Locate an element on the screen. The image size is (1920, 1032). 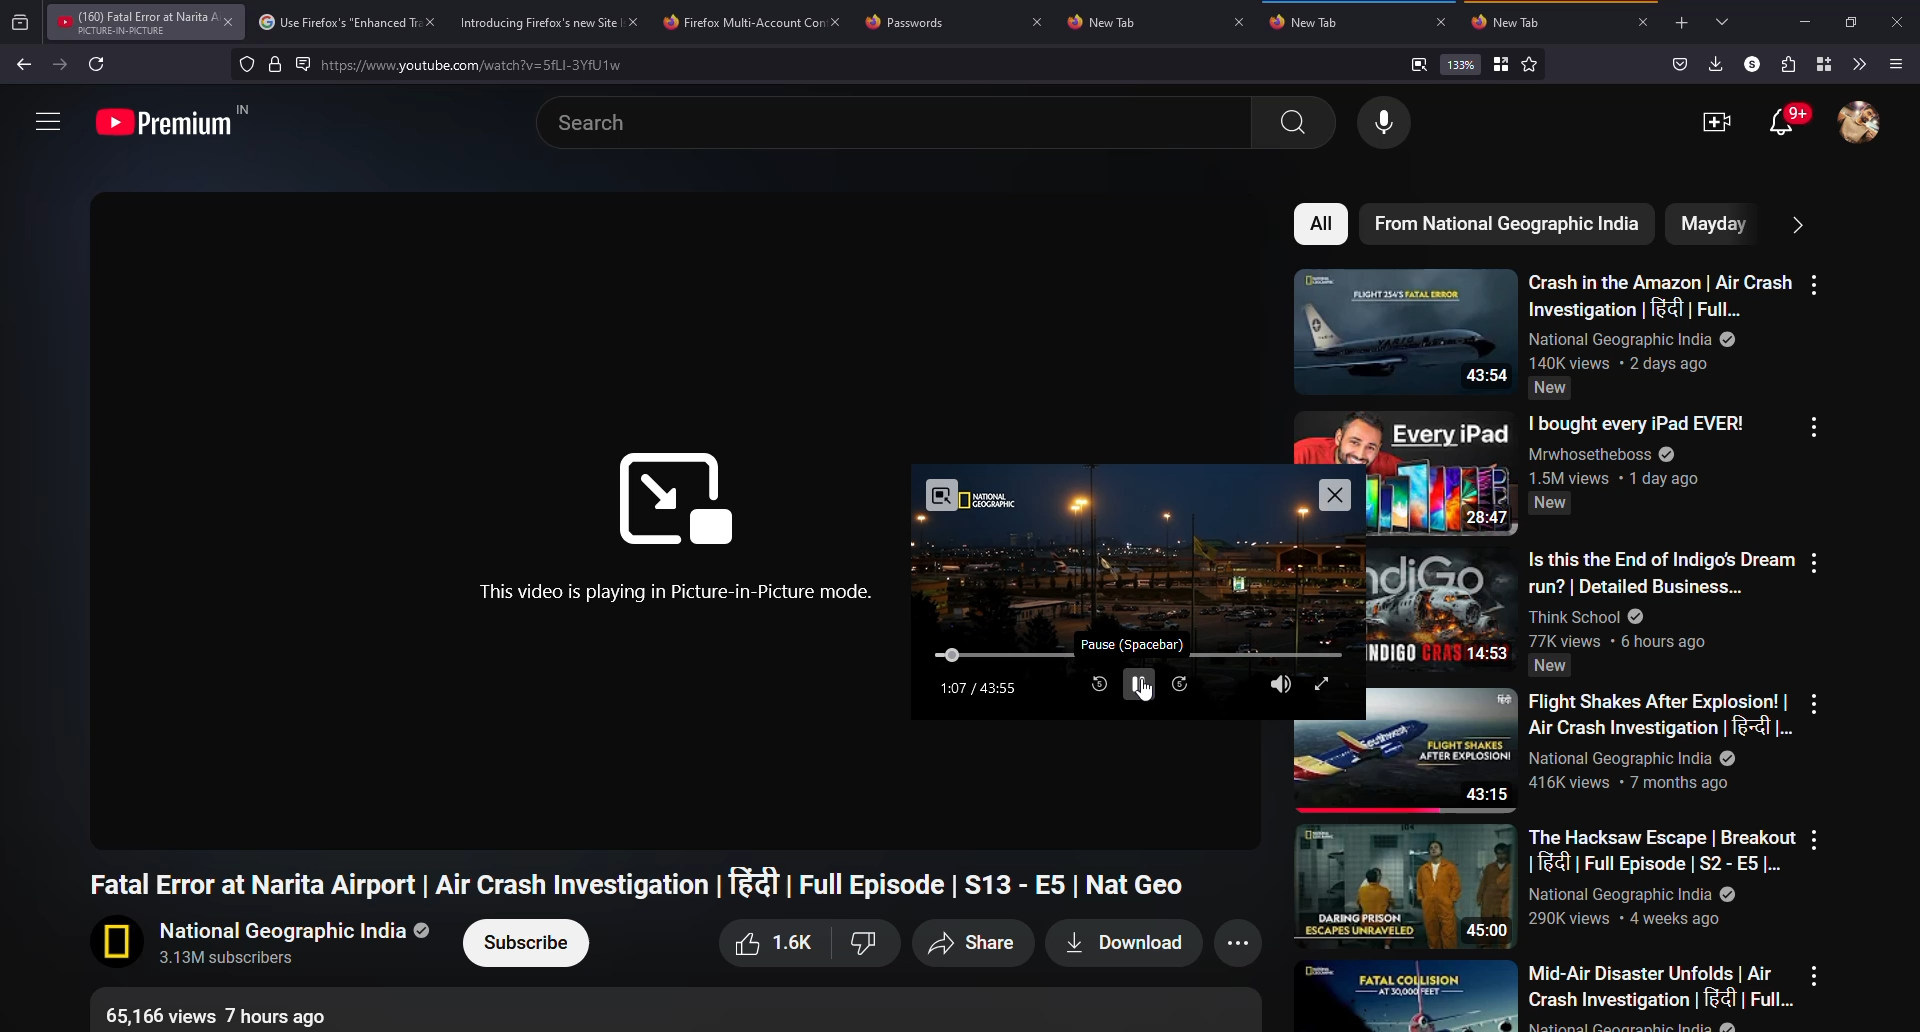
tab is located at coordinates (1514, 23).